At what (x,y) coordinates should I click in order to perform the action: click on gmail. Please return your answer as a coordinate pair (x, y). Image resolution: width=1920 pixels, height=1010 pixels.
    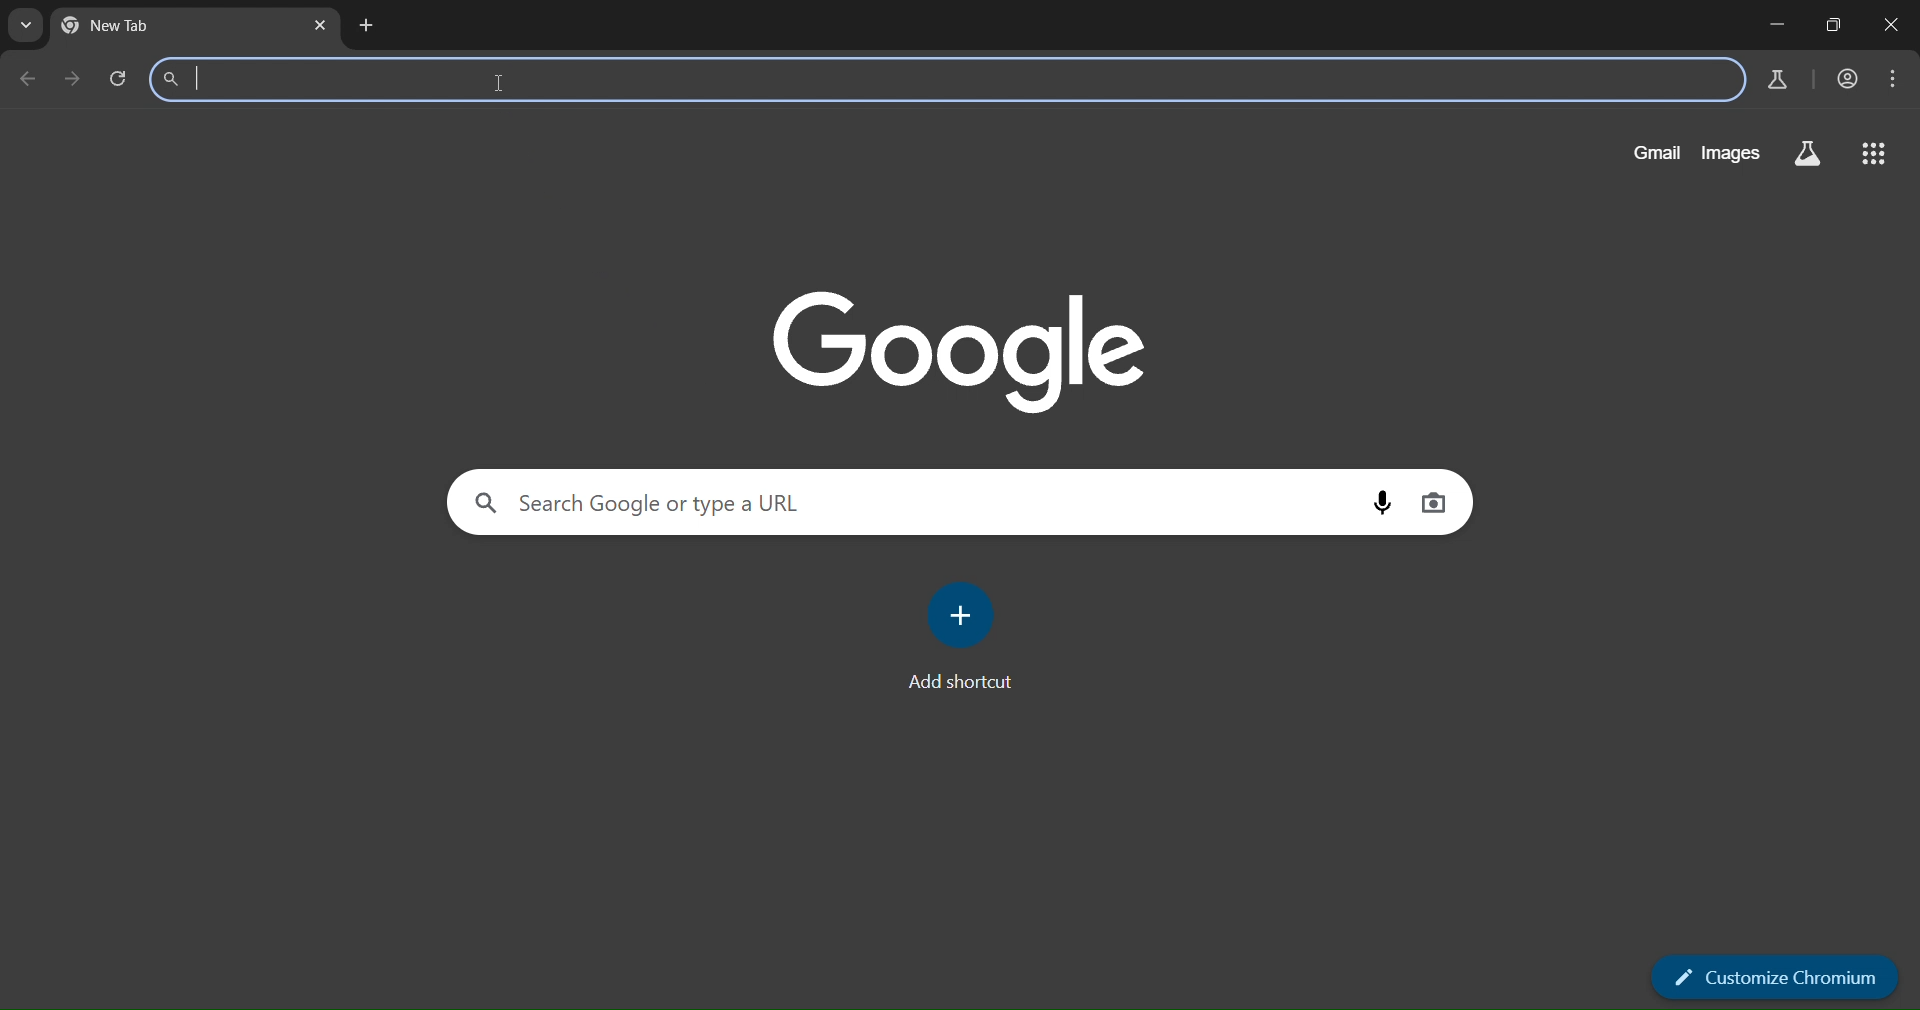
    Looking at the image, I should click on (1659, 151).